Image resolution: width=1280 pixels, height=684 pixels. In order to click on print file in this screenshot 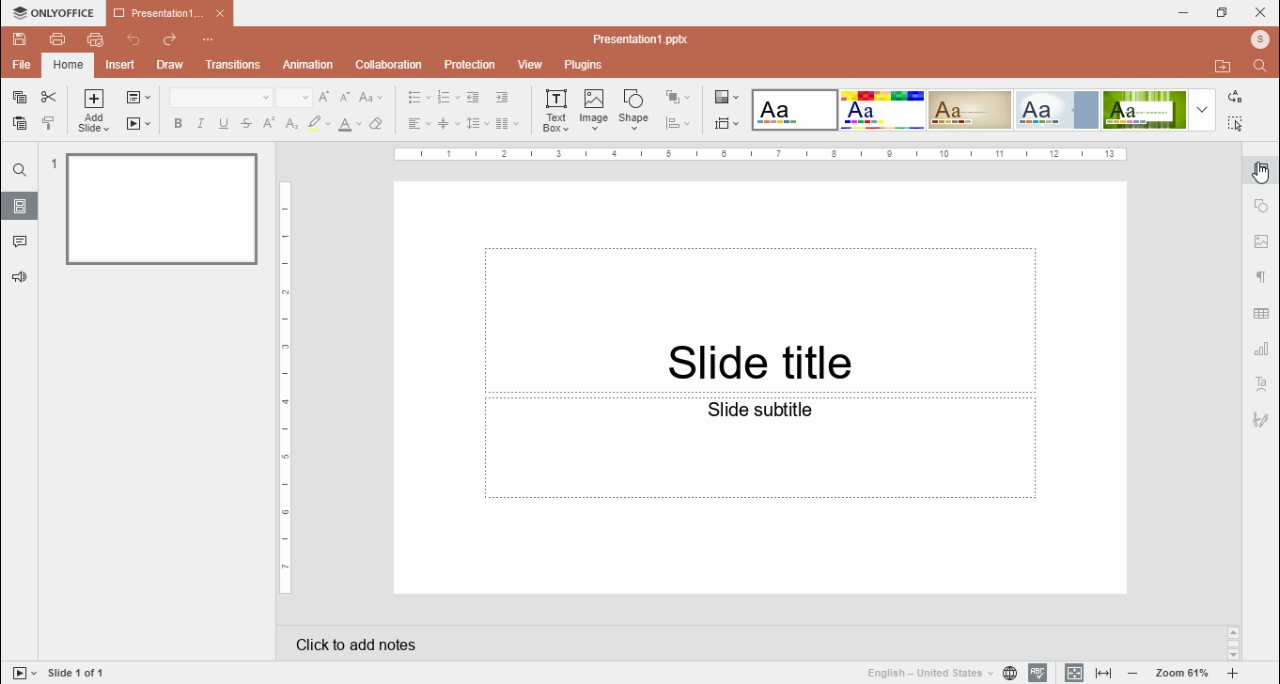, I will do `click(58, 39)`.